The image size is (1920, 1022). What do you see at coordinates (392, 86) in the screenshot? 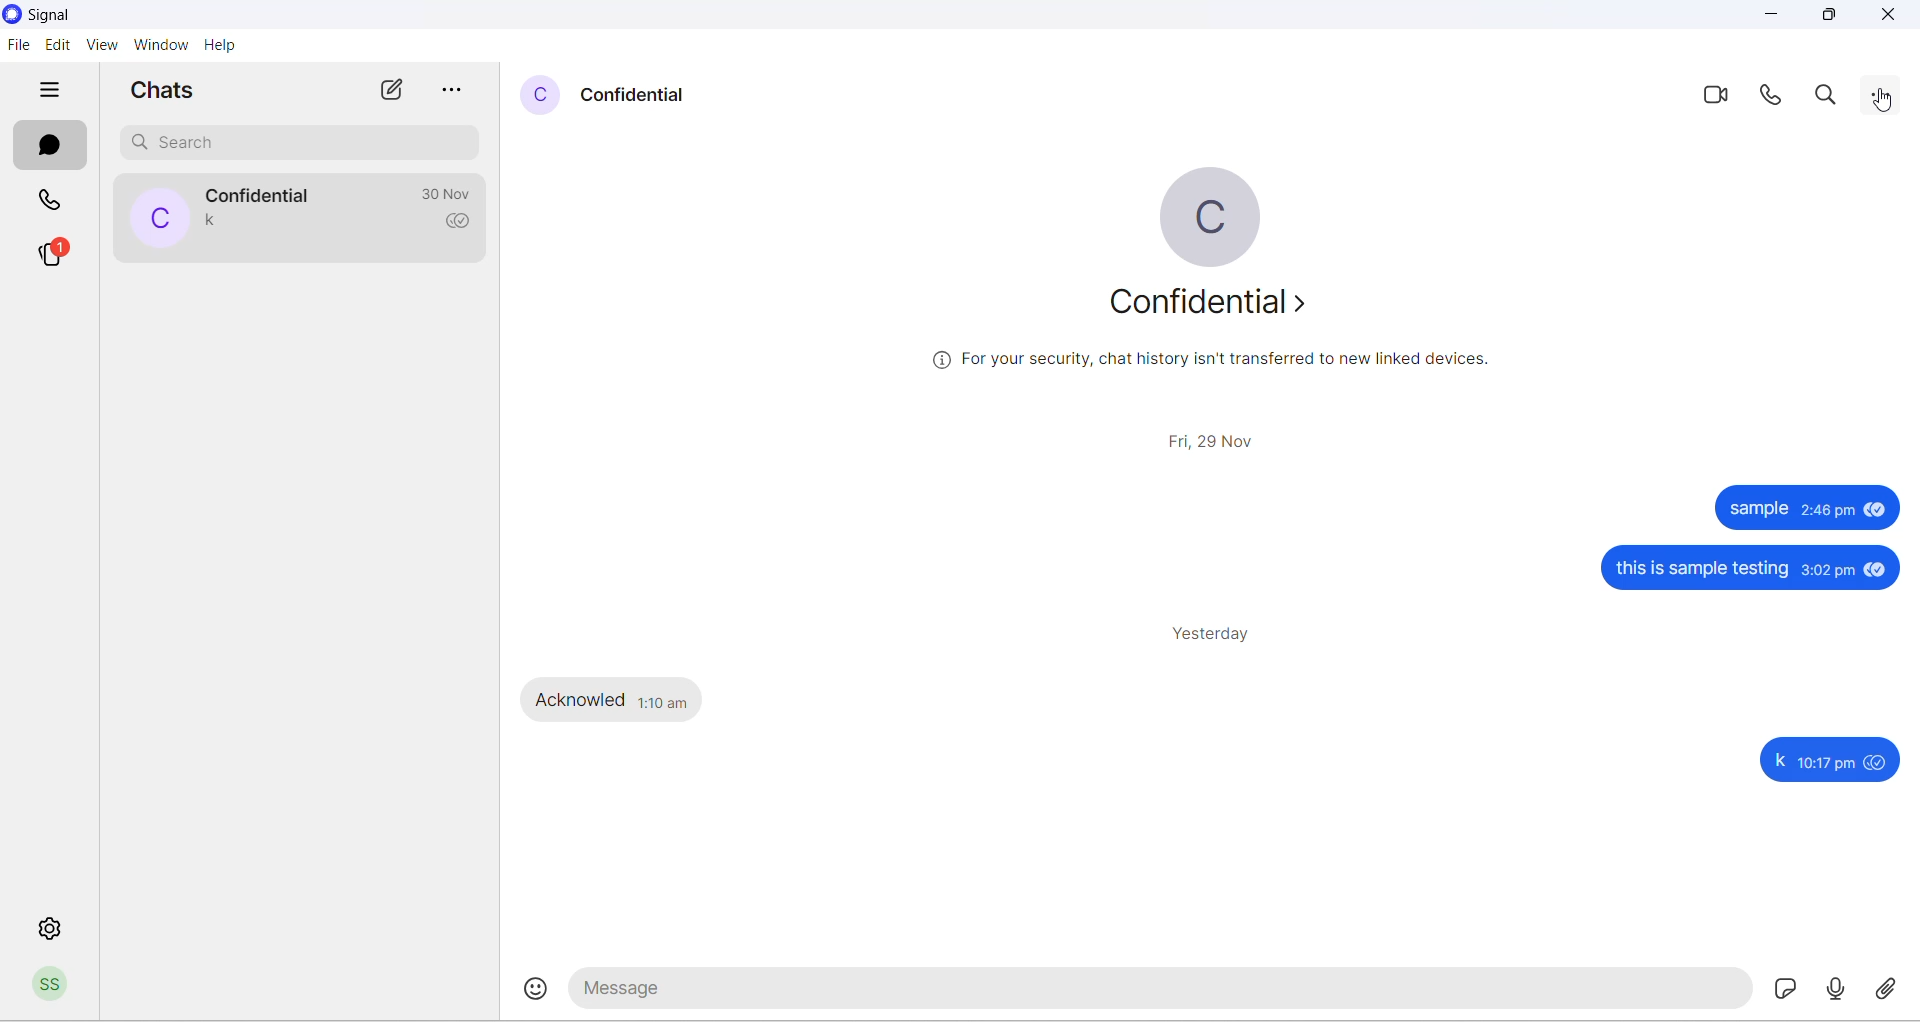
I see `new chats` at bounding box center [392, 86].